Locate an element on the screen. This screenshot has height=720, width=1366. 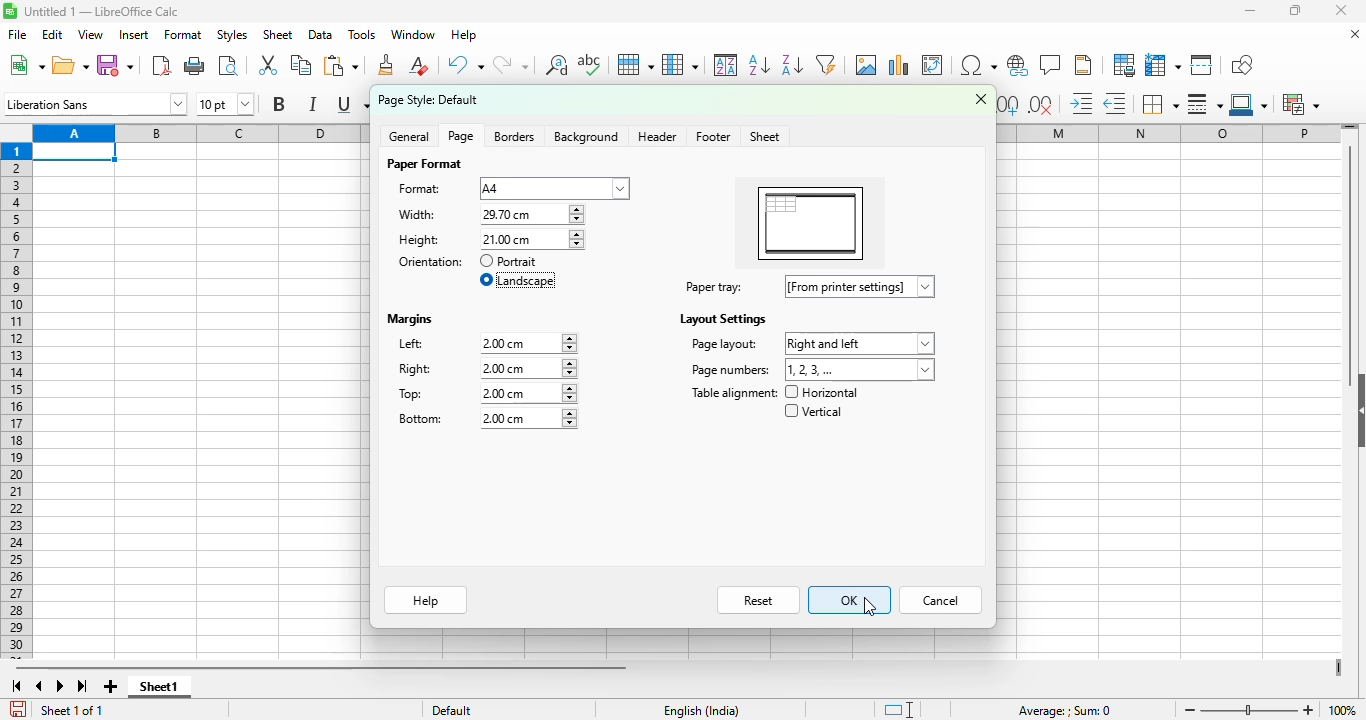
A4 is located at coordinates (554, 189).